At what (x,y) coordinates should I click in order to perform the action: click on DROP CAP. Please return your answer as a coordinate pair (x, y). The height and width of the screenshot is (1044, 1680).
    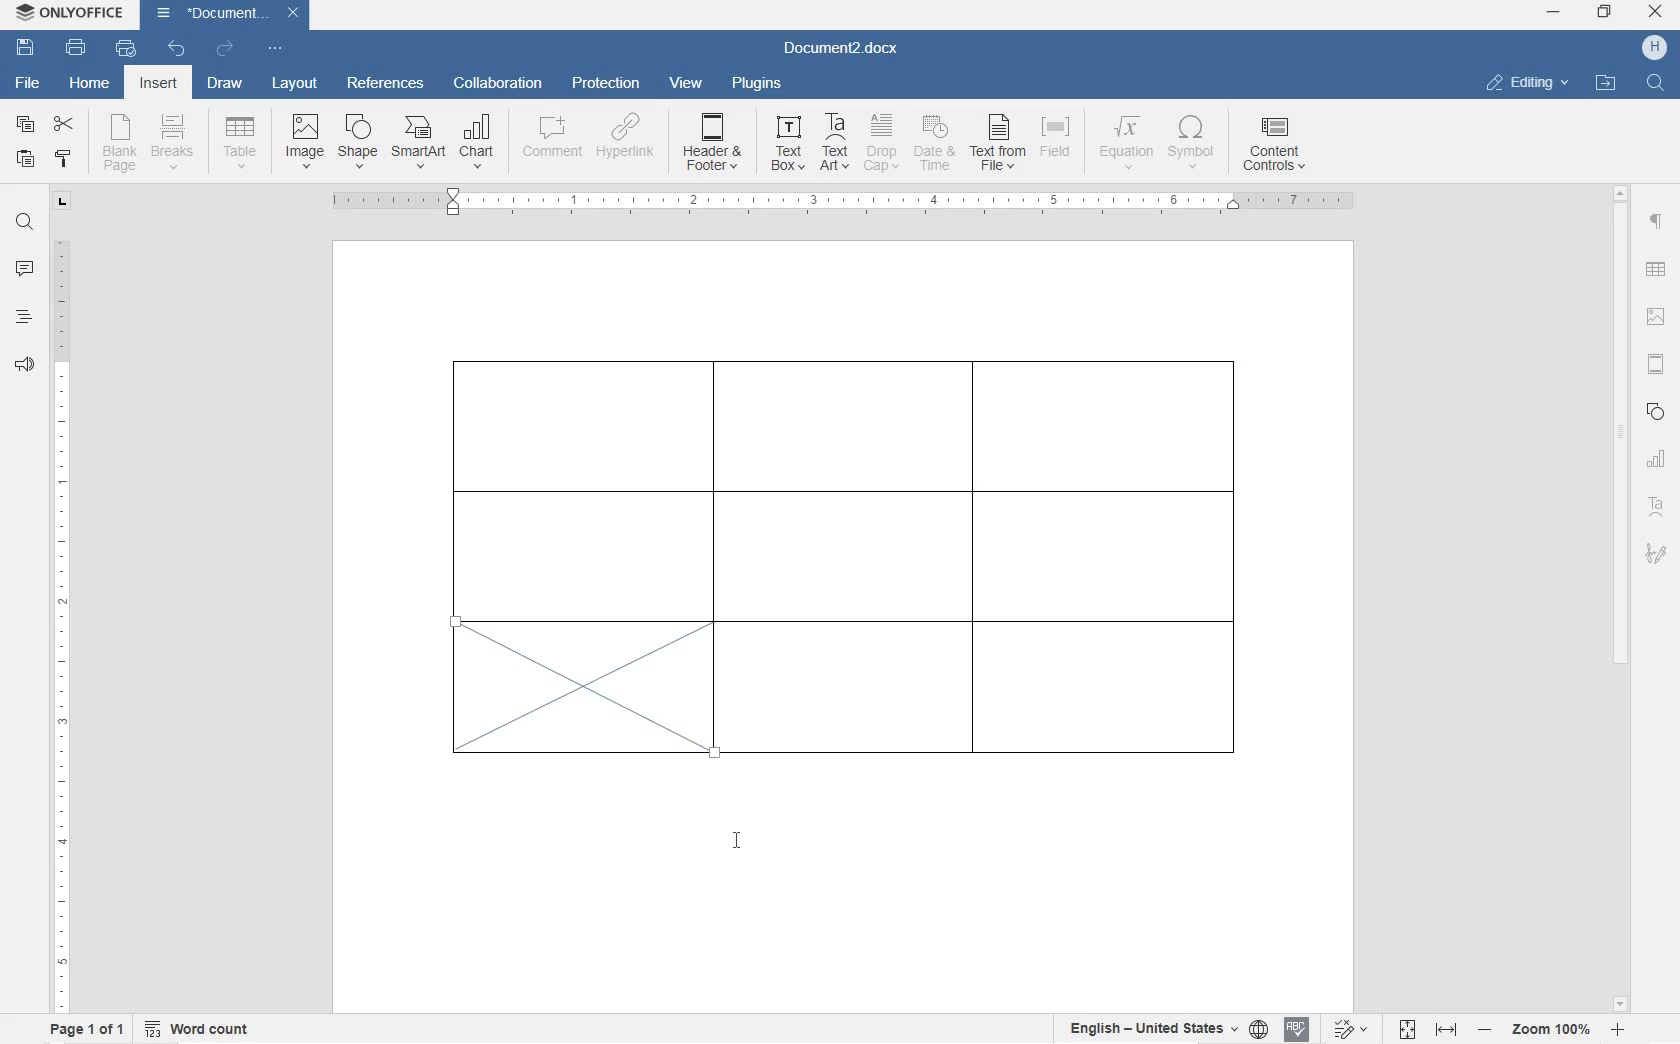
    Looking at the image, I should click on (883, 145).